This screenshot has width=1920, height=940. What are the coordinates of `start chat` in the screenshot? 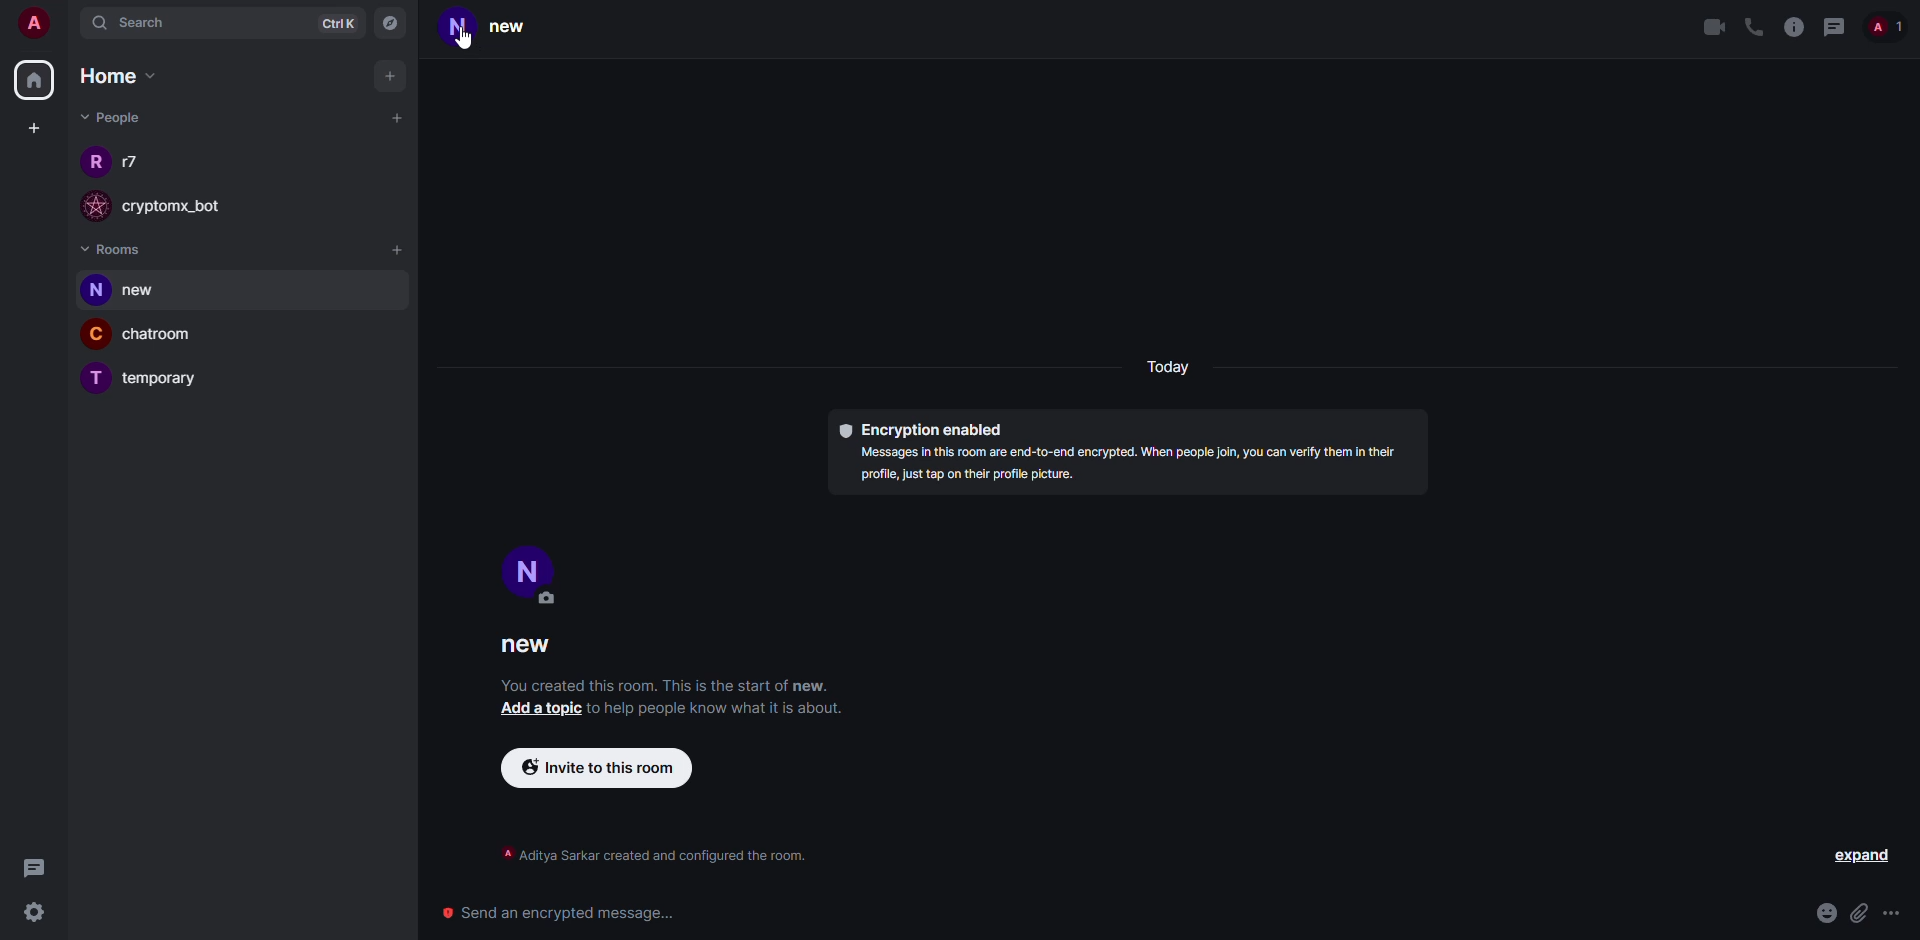 It's located at (396, 118).